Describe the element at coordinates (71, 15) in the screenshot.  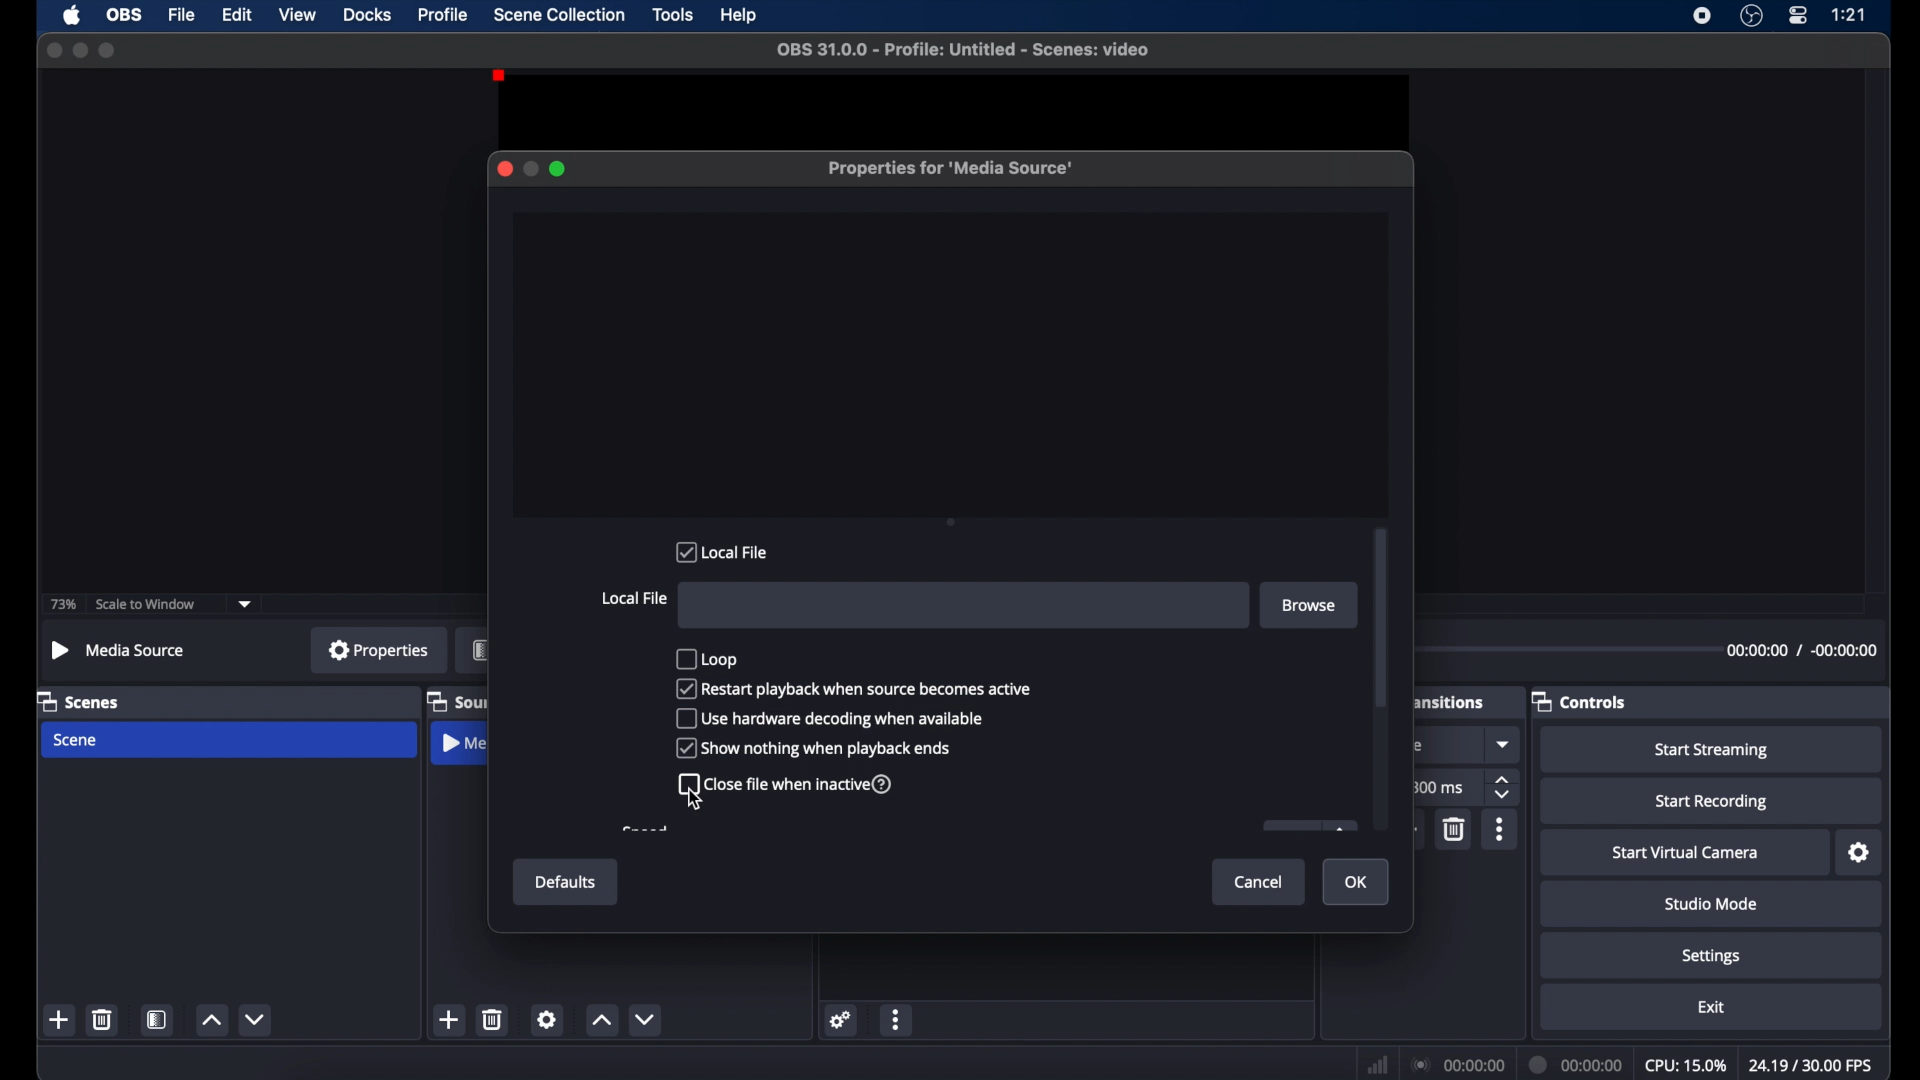
I see `apple icon` at that location.